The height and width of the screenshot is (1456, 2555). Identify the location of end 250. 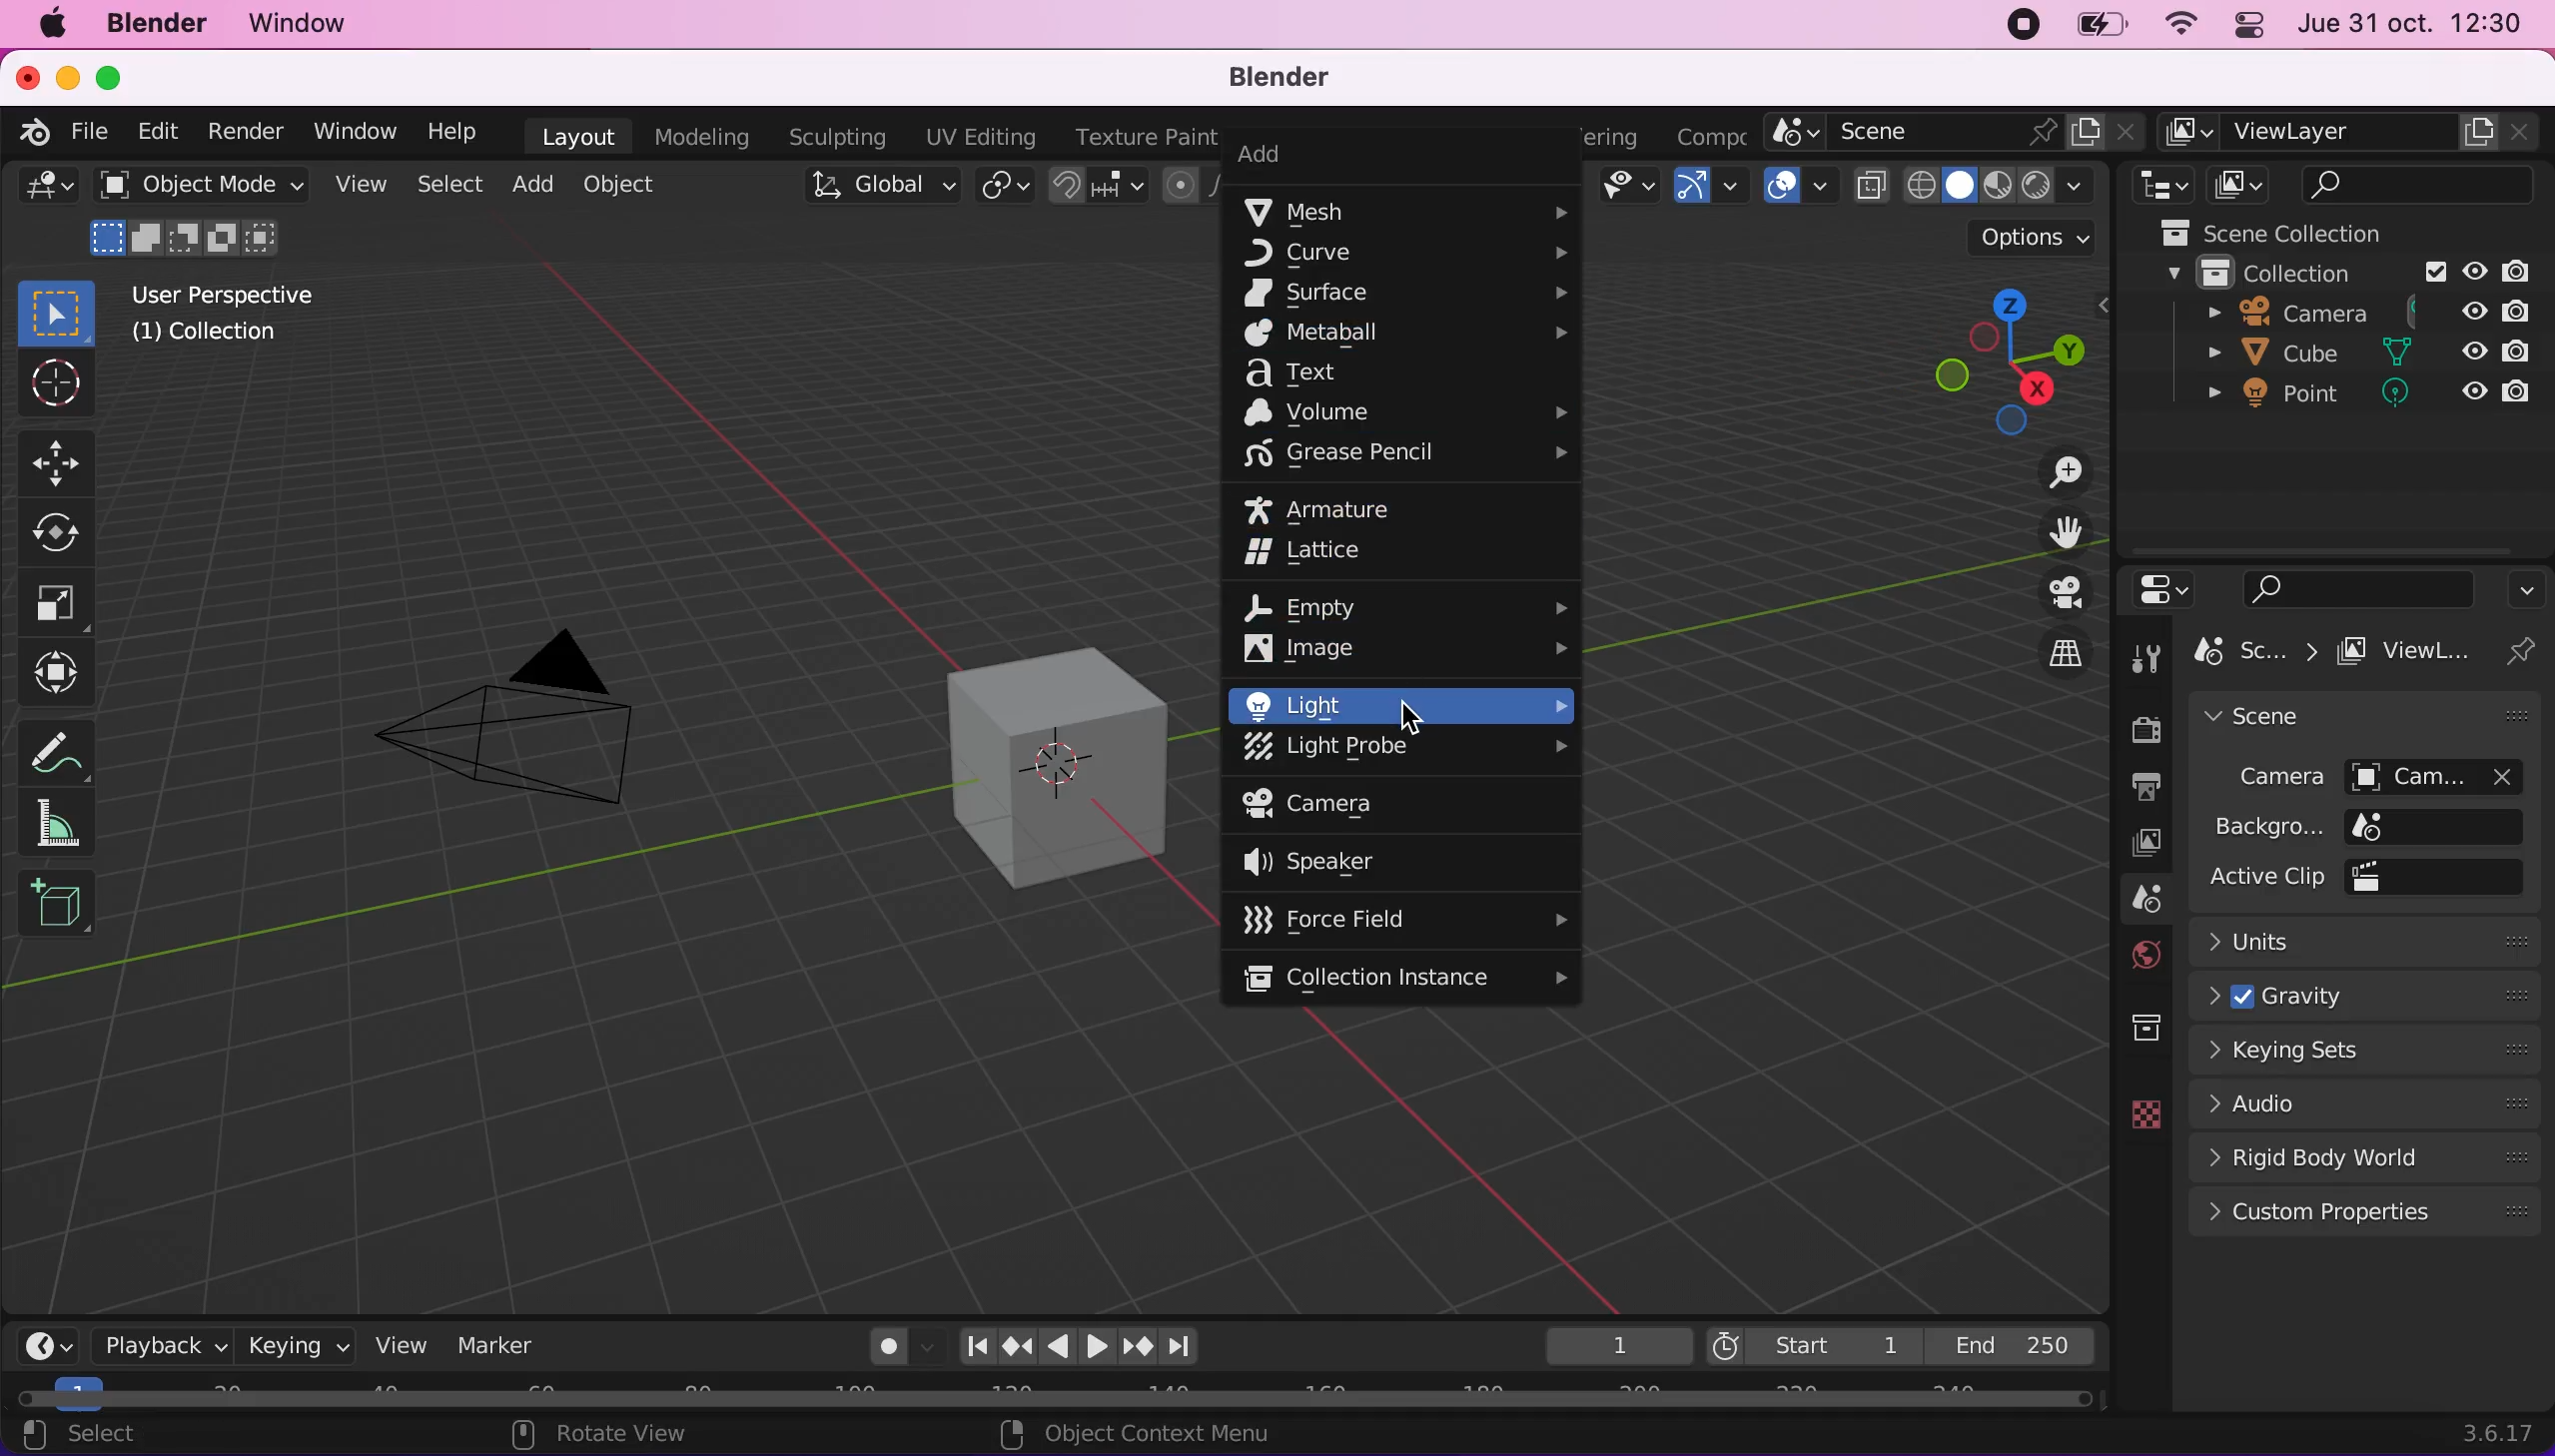
(2018, 1346).